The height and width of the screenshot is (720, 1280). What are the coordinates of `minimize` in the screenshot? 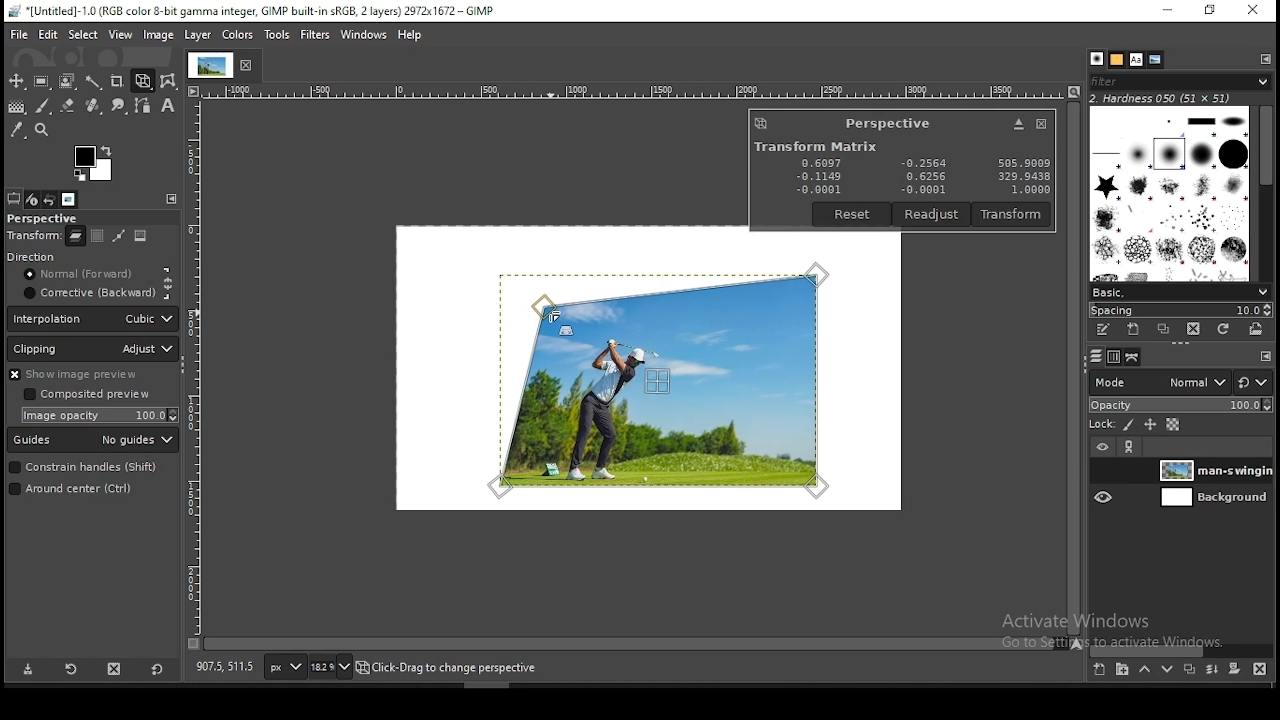 It's located at (1167, 10).